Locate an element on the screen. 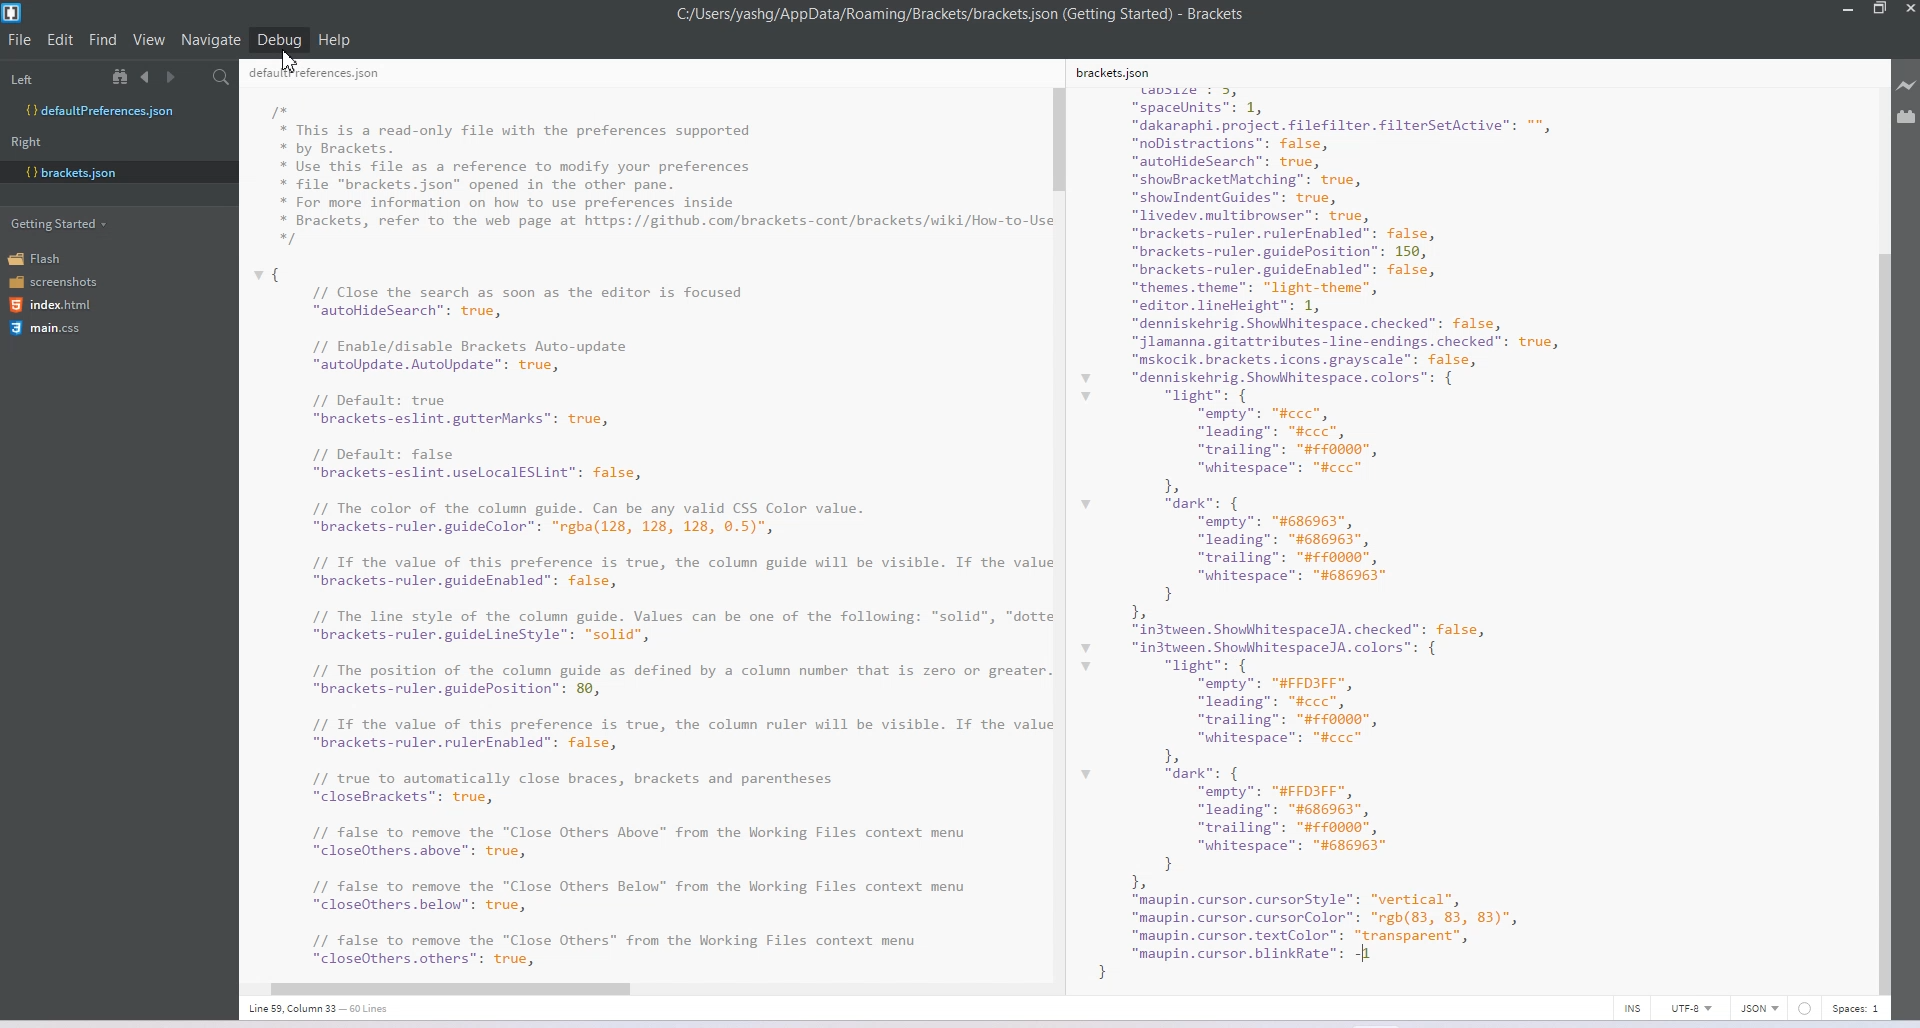 The image size is (1920, 1028). UTF-8 is located at coordinates (1691, 1008).